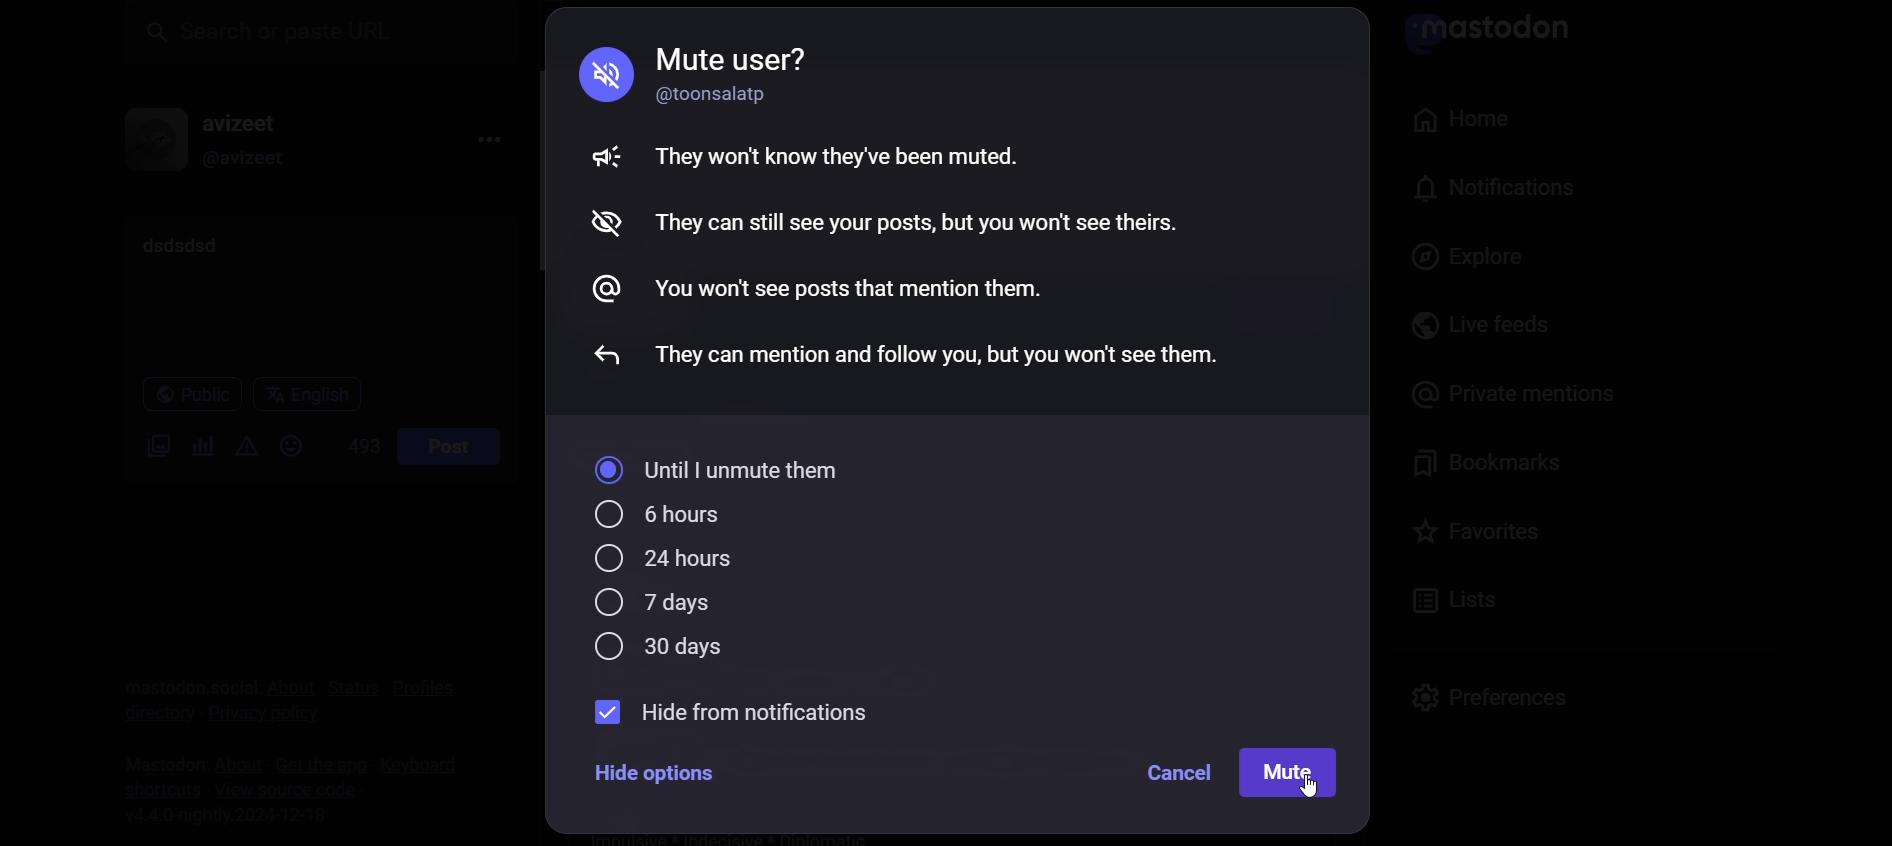 The width and height of the screenshot is (1892, 846). I want to click on @username, so click(250, 163).